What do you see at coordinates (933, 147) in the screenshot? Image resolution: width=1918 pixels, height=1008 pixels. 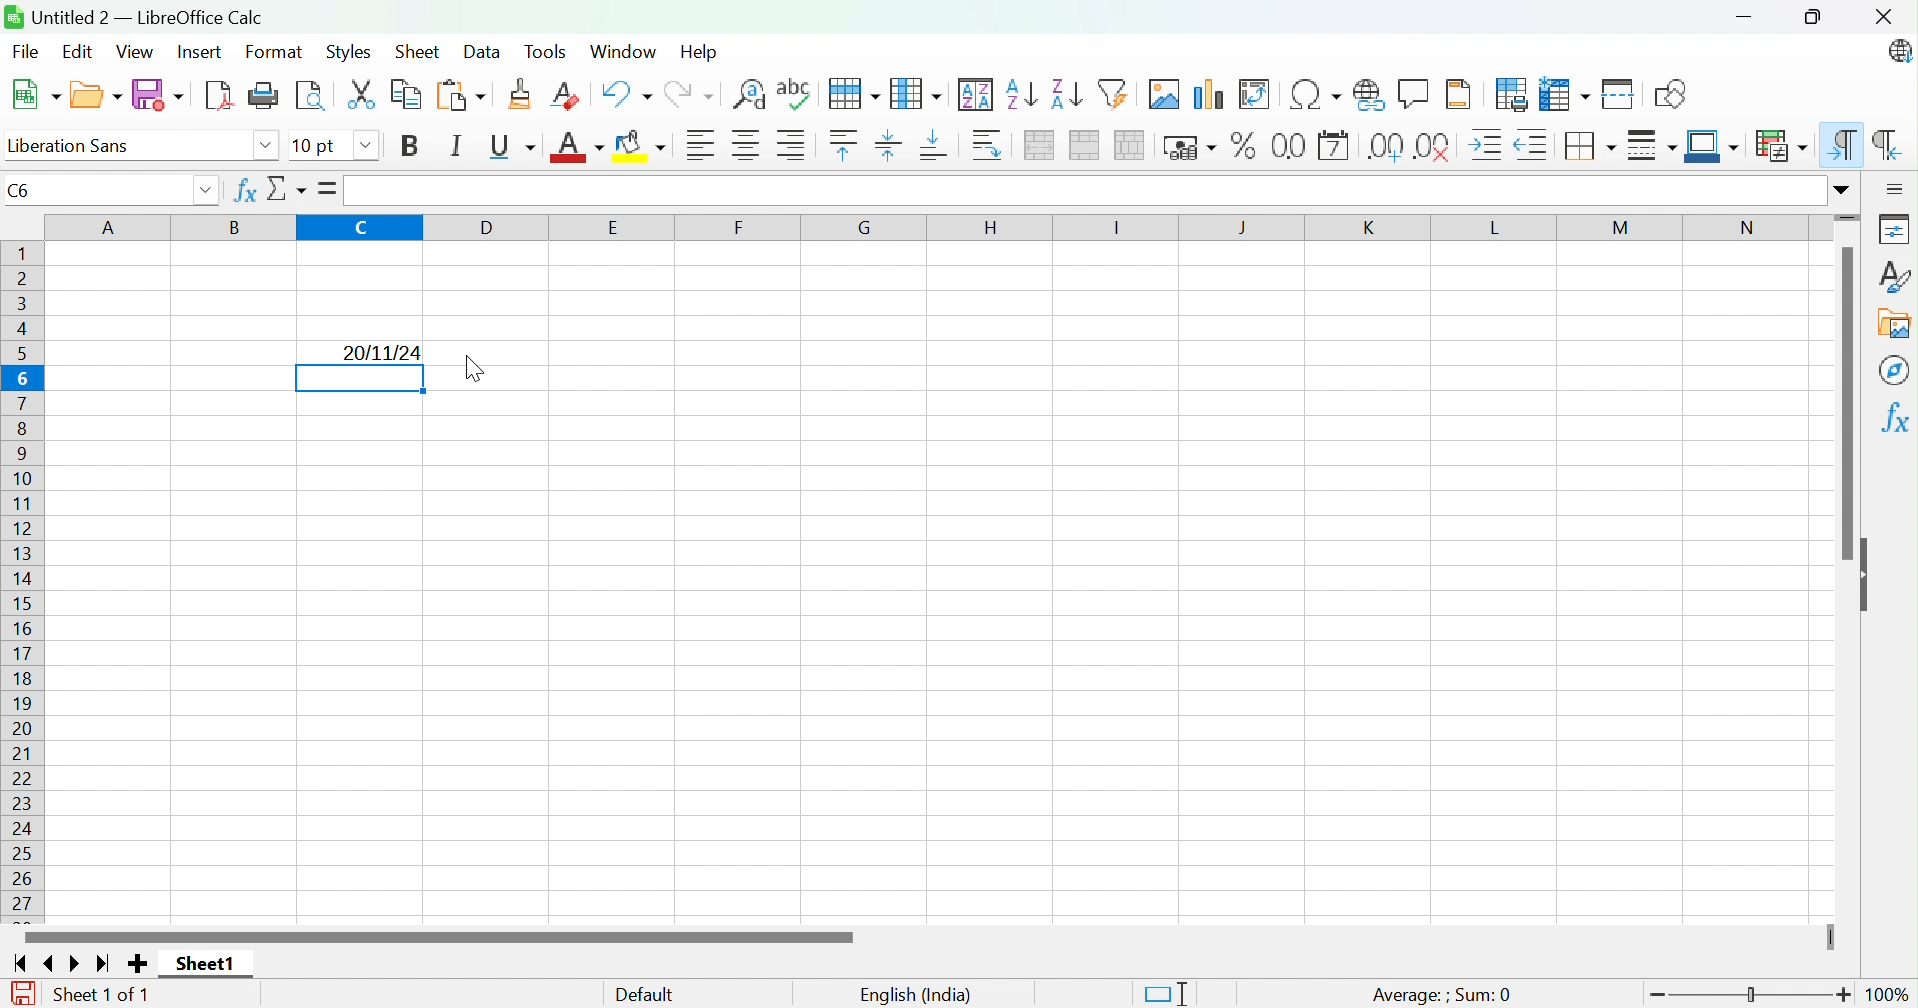 I see `Align bottom` at bounding box center [933, 147].